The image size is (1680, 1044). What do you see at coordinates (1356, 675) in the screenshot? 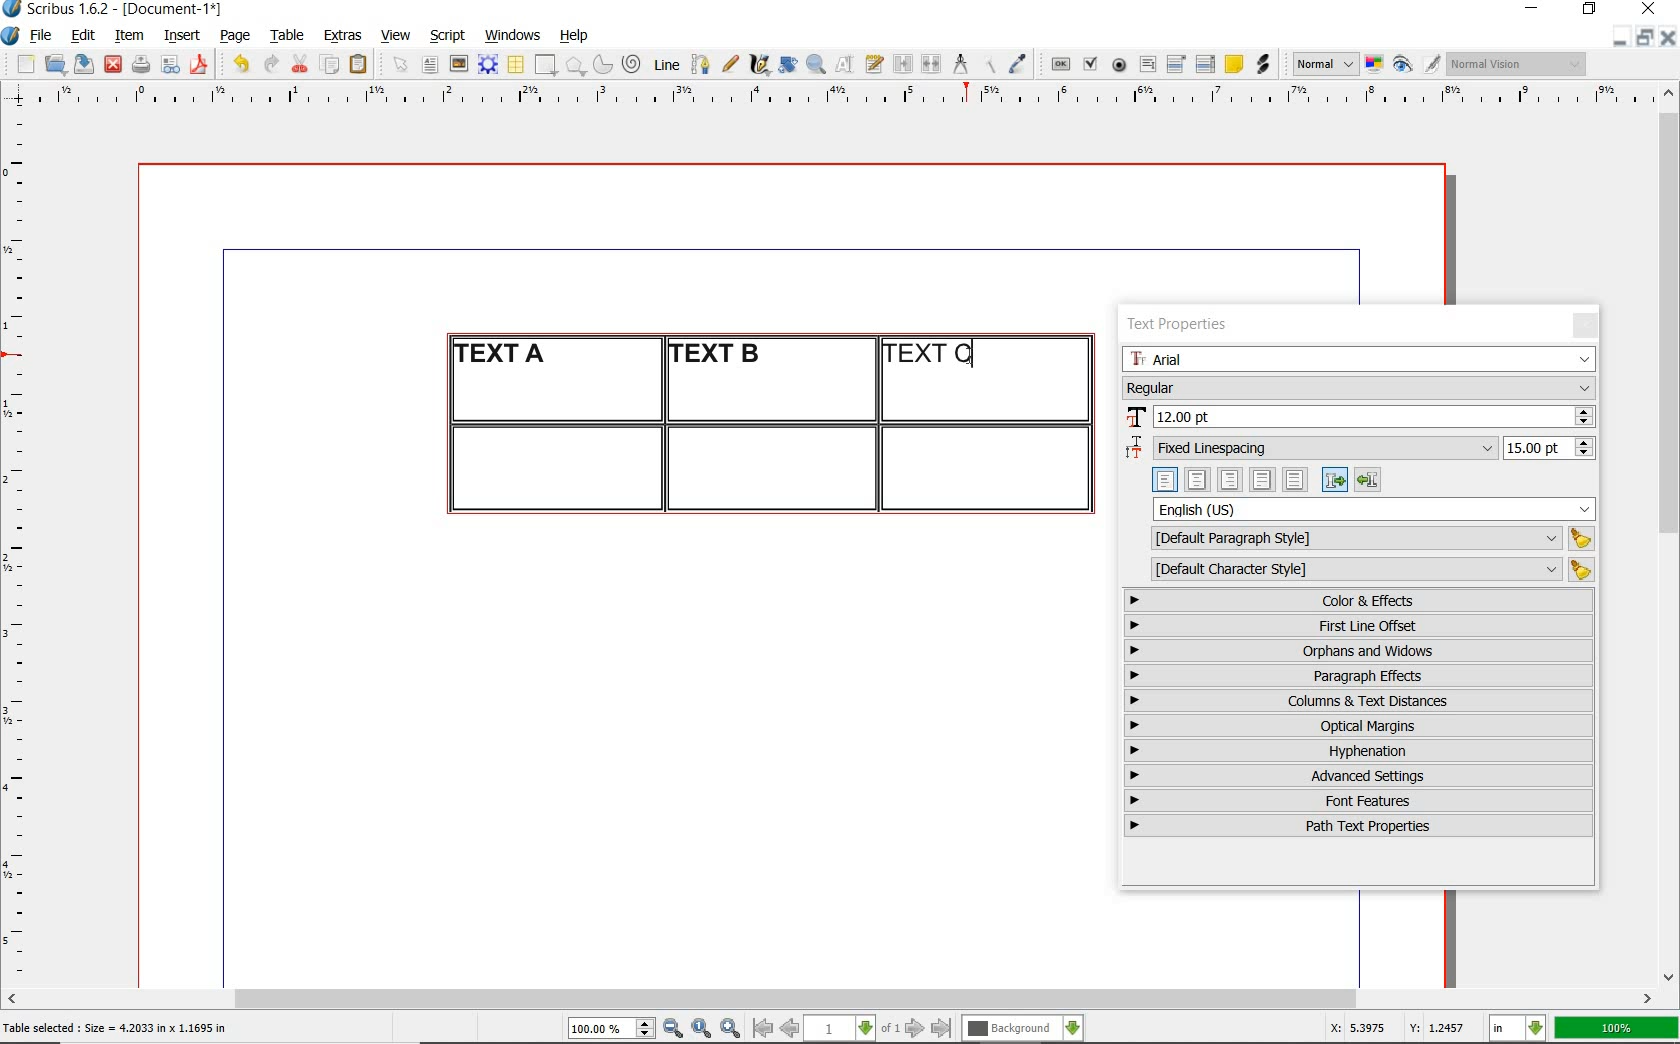
I see `paragraph effects` at bounding box center [1356, 675].